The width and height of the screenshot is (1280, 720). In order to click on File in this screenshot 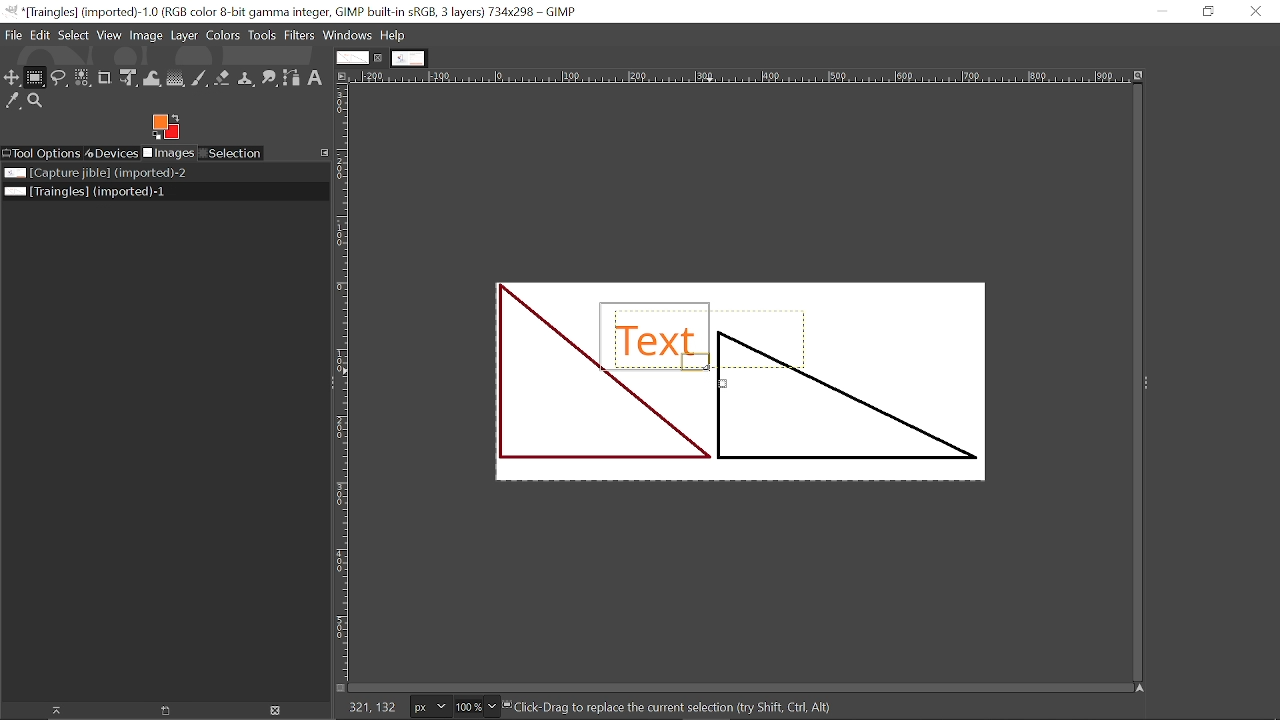, I will do `click(13, 35)`.